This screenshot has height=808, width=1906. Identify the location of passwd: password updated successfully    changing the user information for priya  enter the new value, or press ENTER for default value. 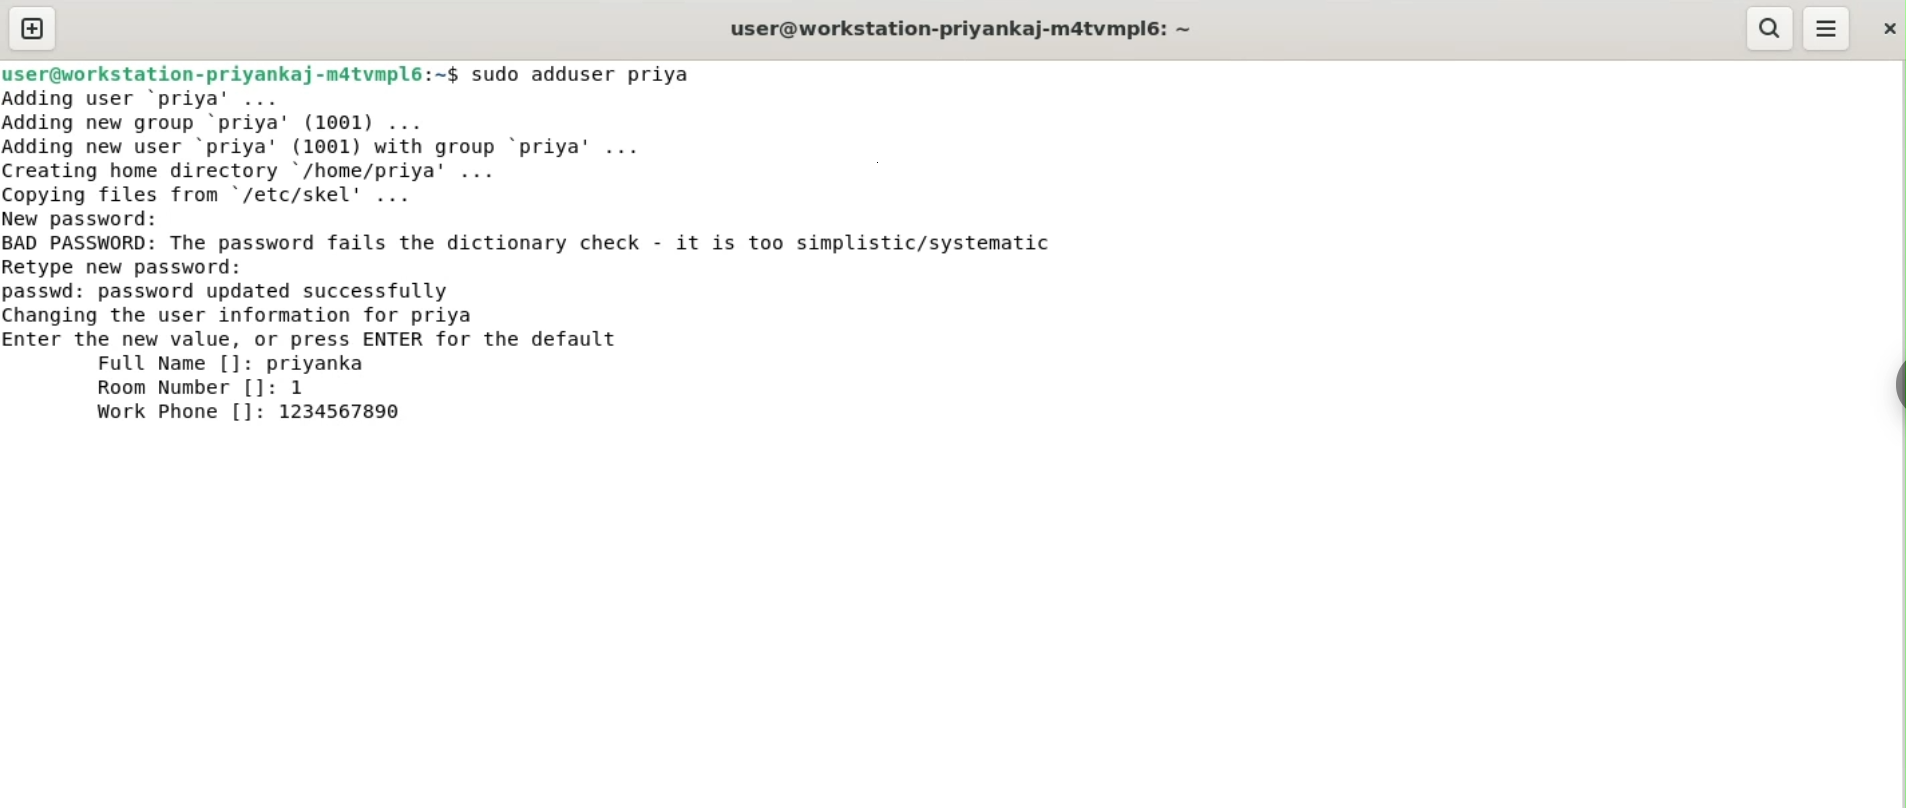
(358, 312).